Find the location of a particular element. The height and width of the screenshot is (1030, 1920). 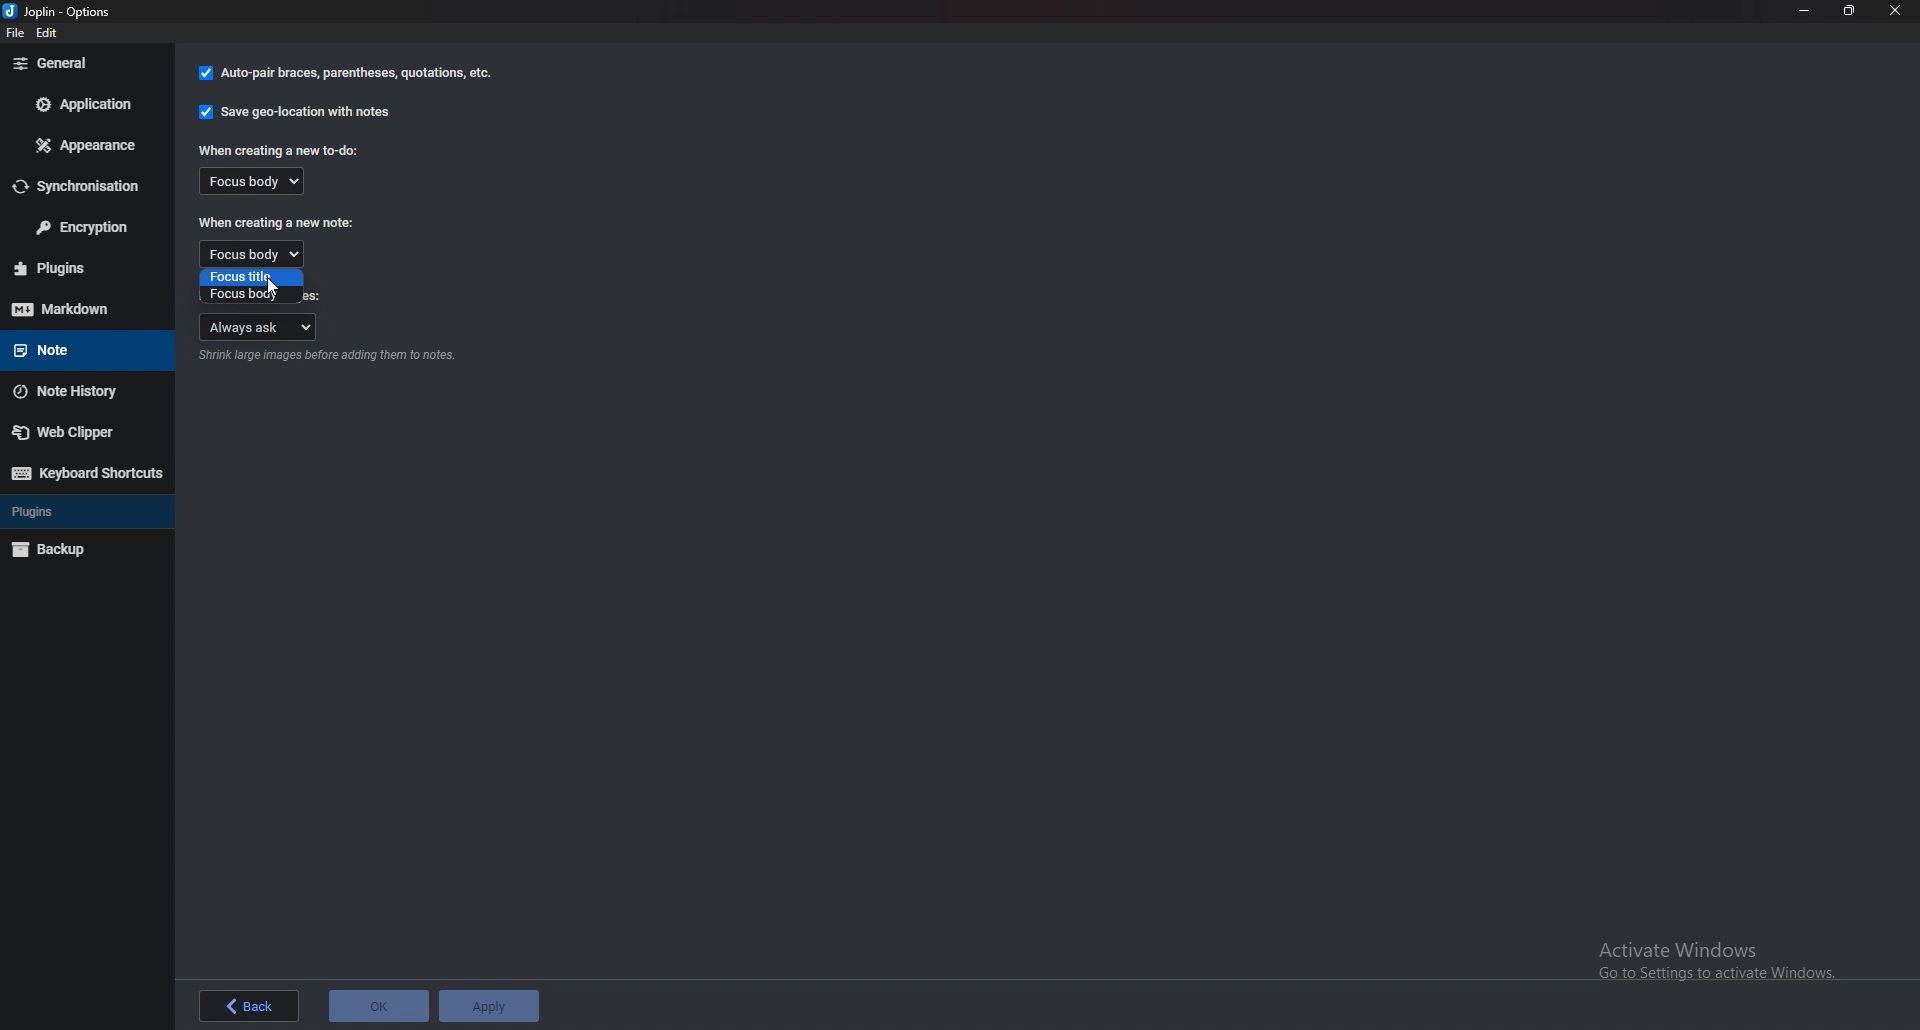

ok is located at coordinates (381, 1008).